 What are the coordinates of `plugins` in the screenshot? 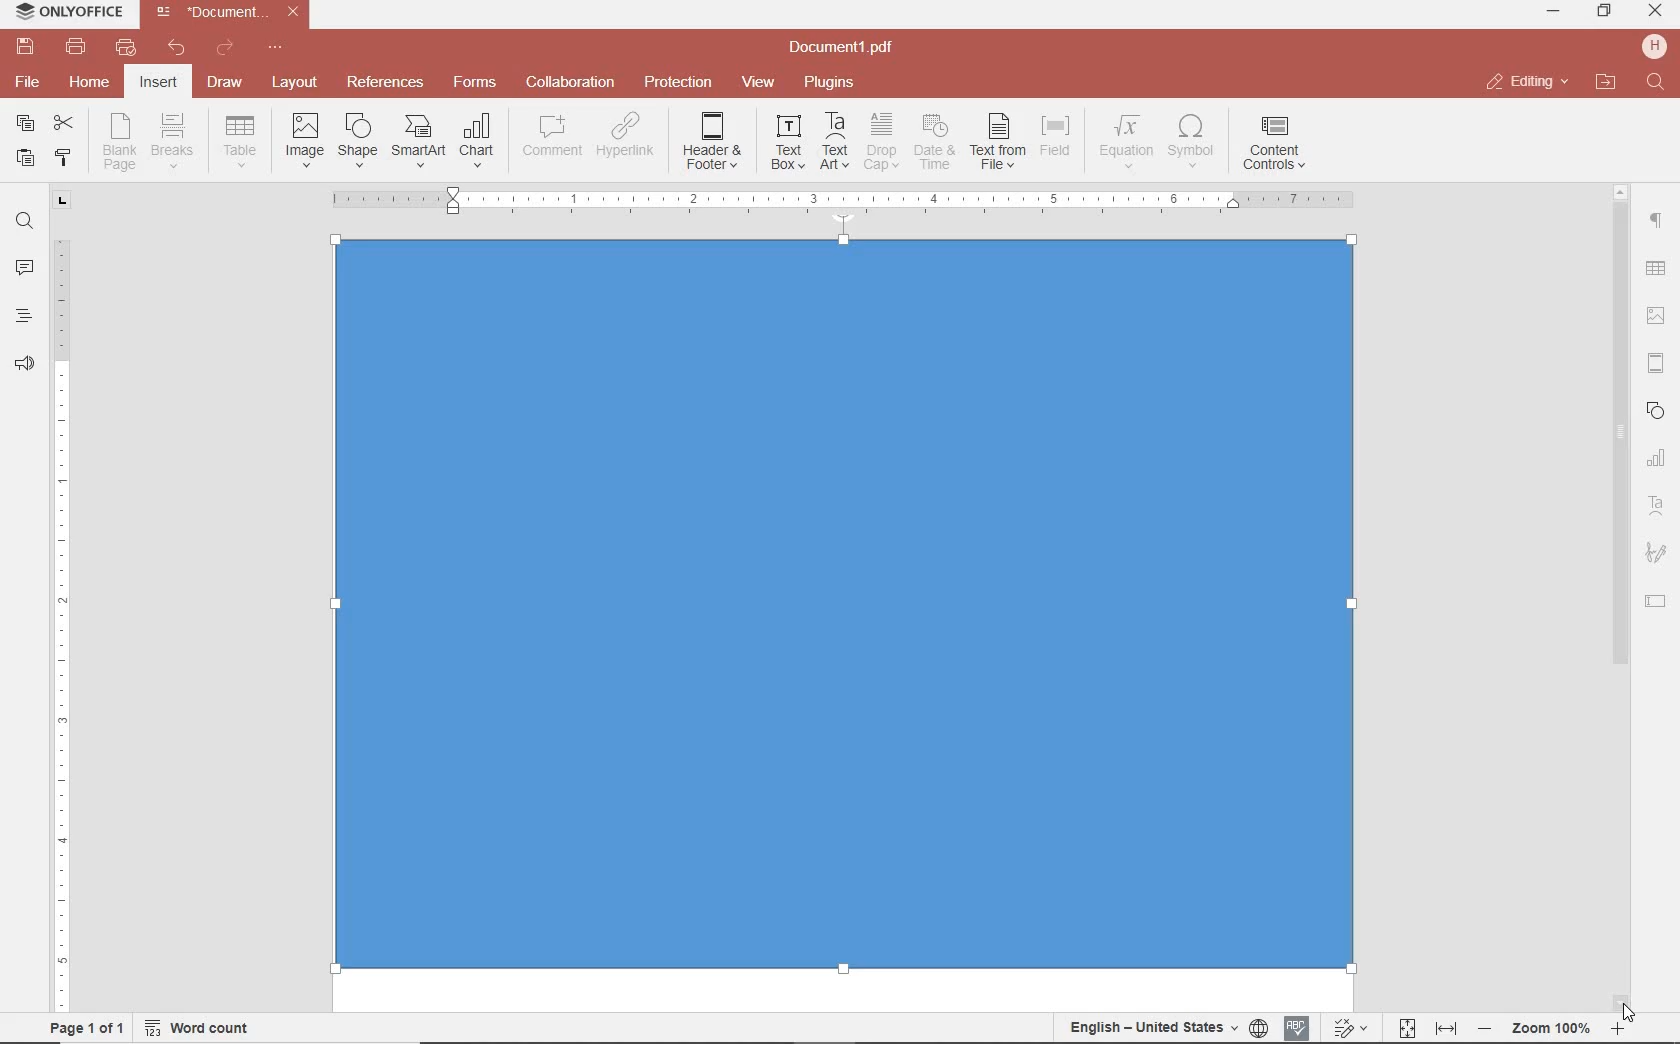 It's located at (833, 83).